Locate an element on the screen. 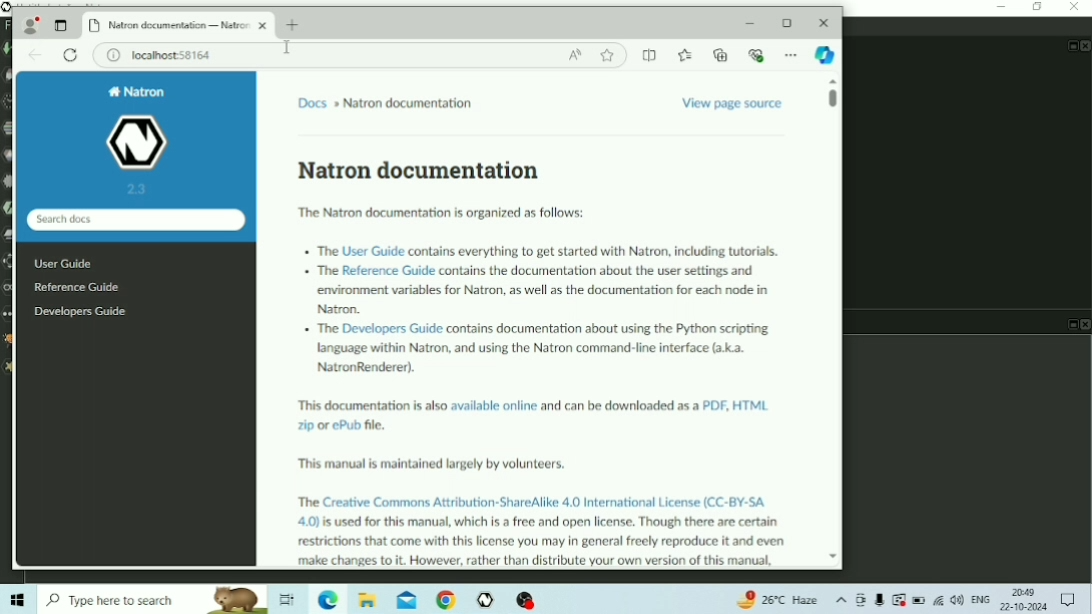  Press to open new tab is located at coordinates (294, 25).